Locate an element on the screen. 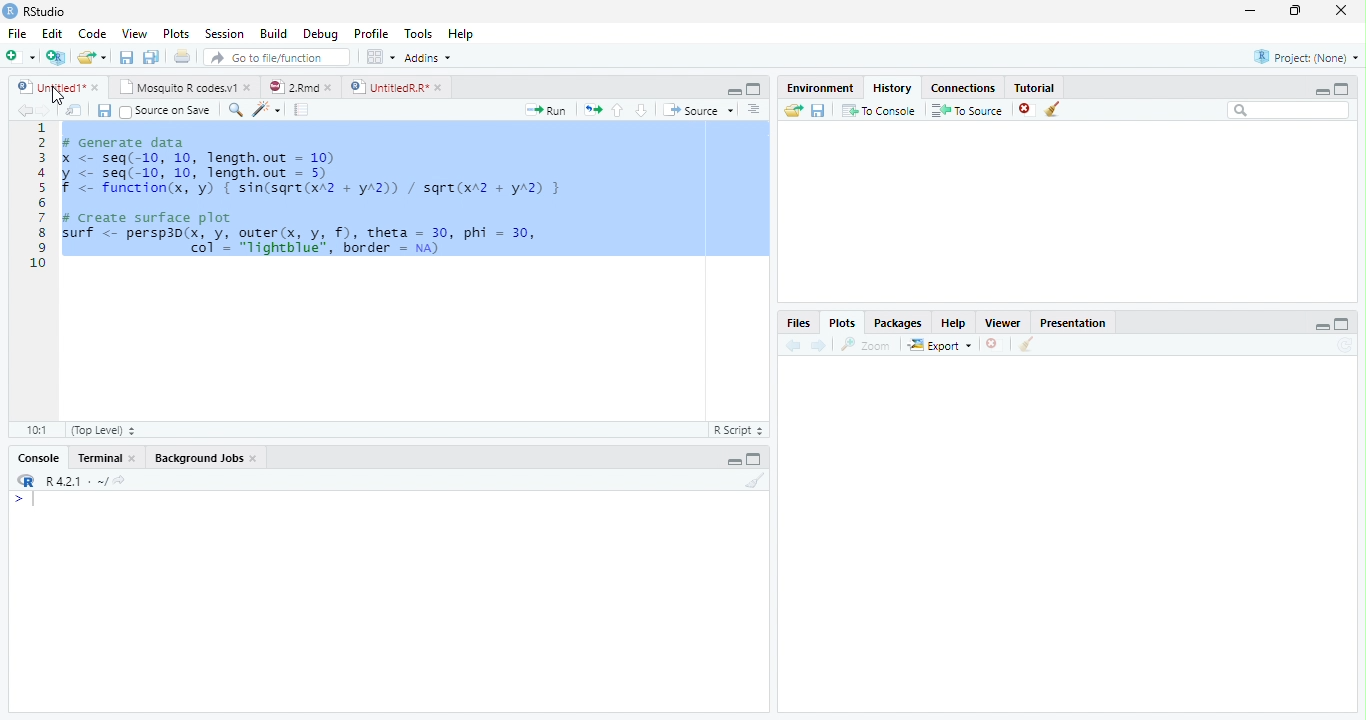 This screenshot has height=720, width=1366. minimize is located at coordinates (1322, 91).